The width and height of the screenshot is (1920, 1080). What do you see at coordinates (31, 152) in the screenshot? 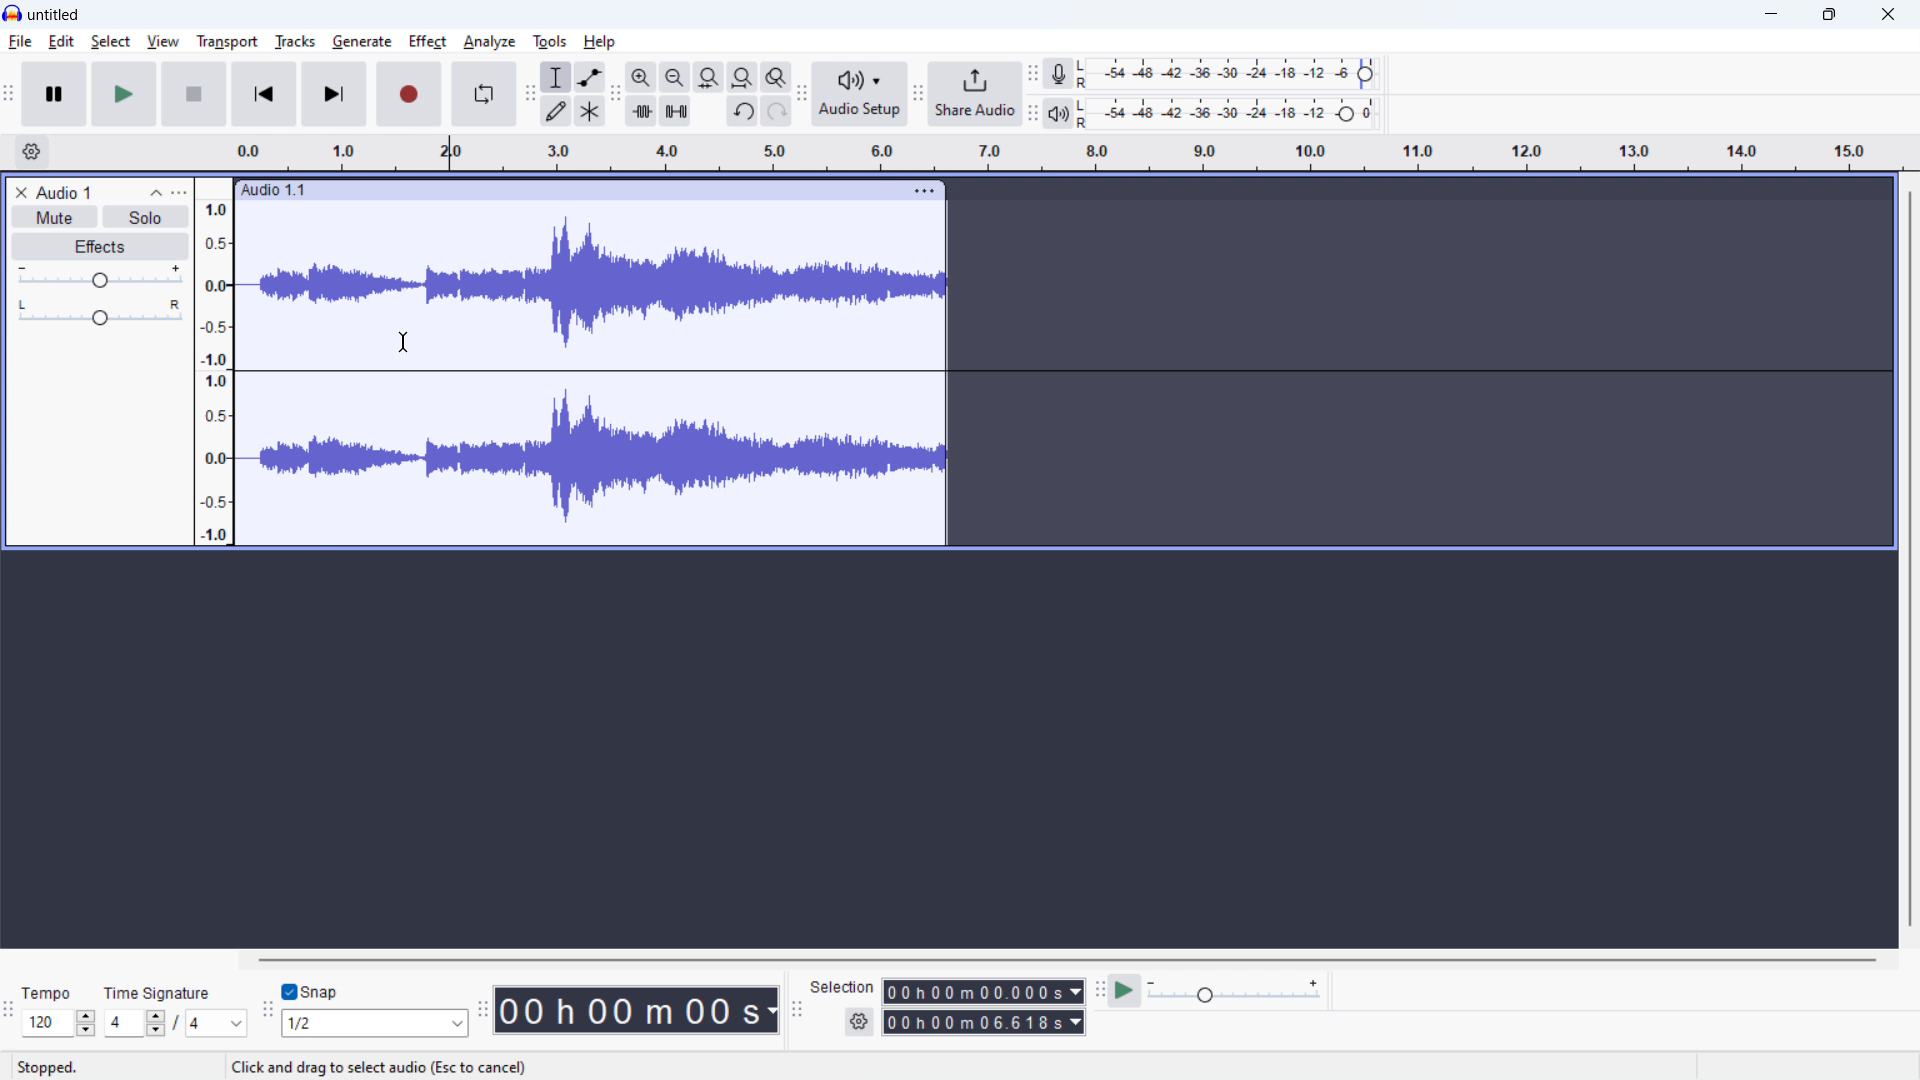
I see `timeline settings` at bounding box center [31, 152].